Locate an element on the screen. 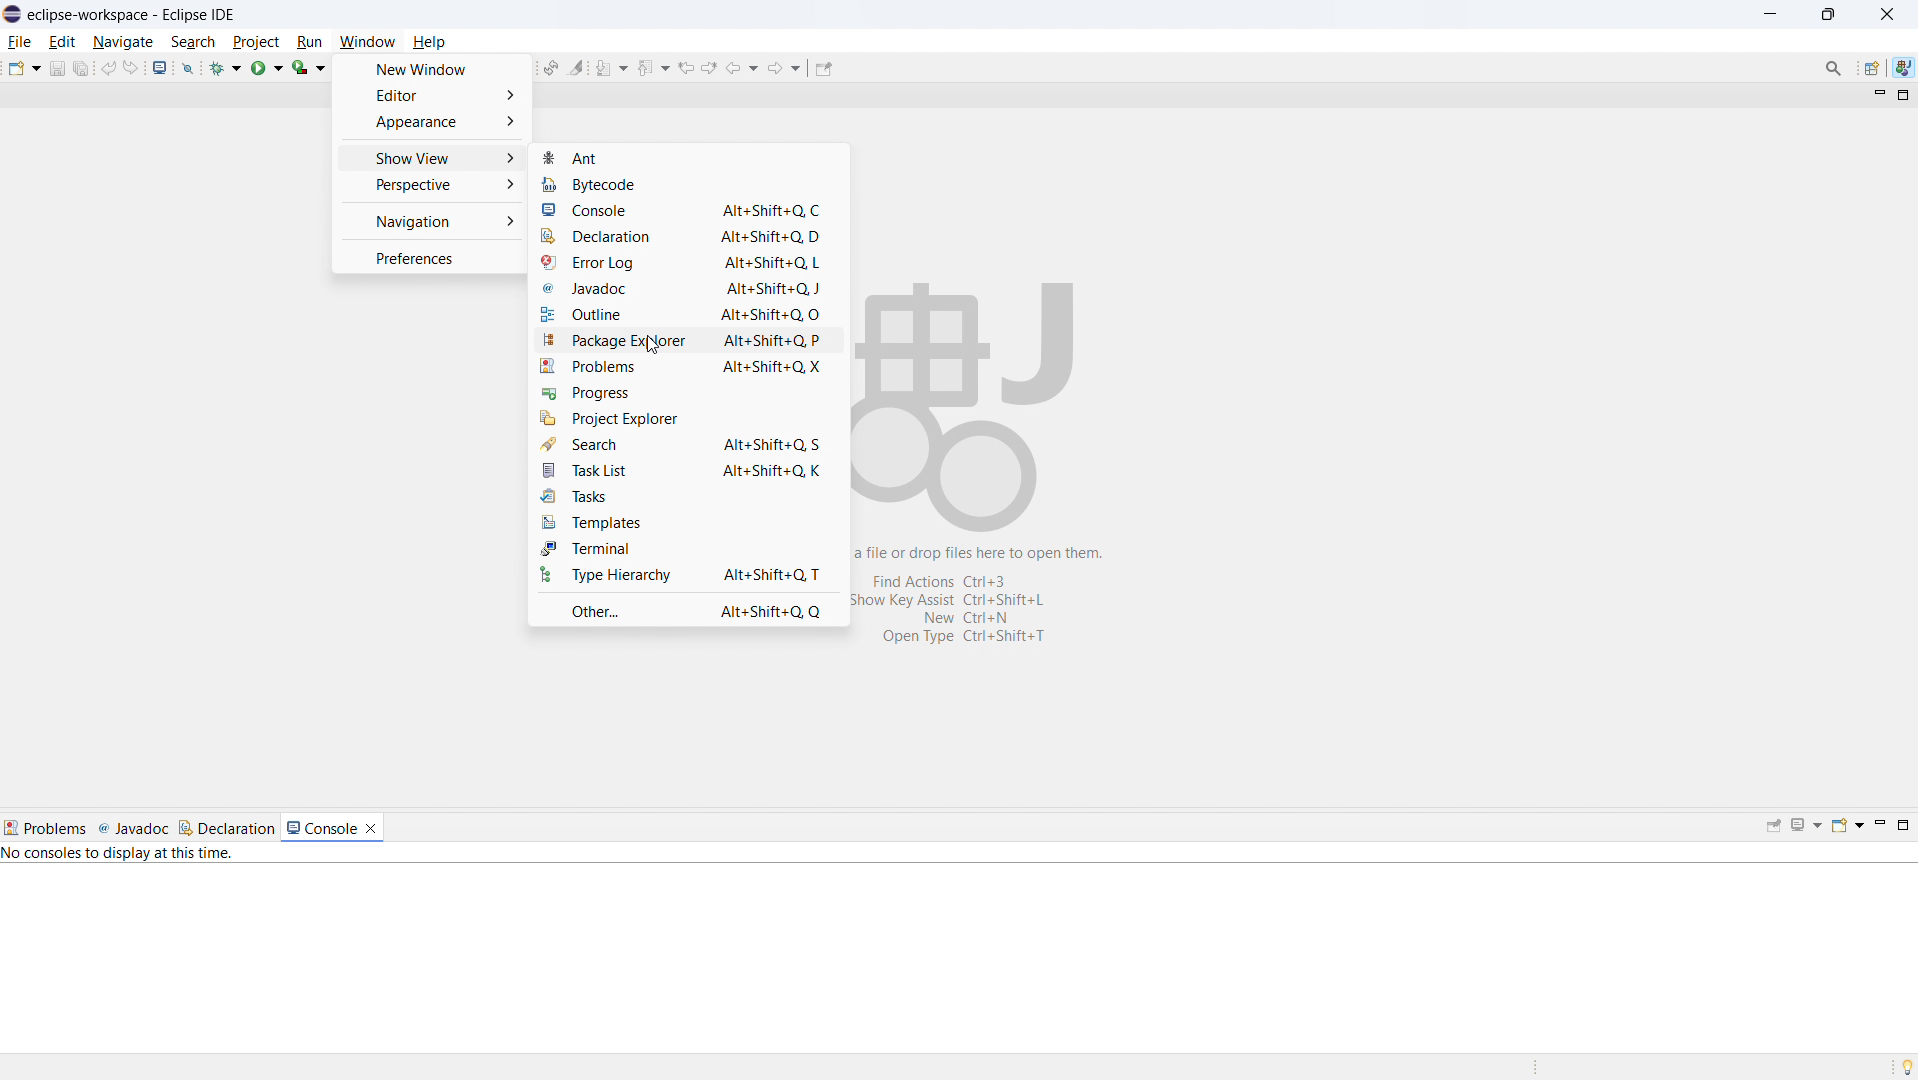 The height and width of the screenshot is (1080, 1918). run is located at coordinates (267, 68).